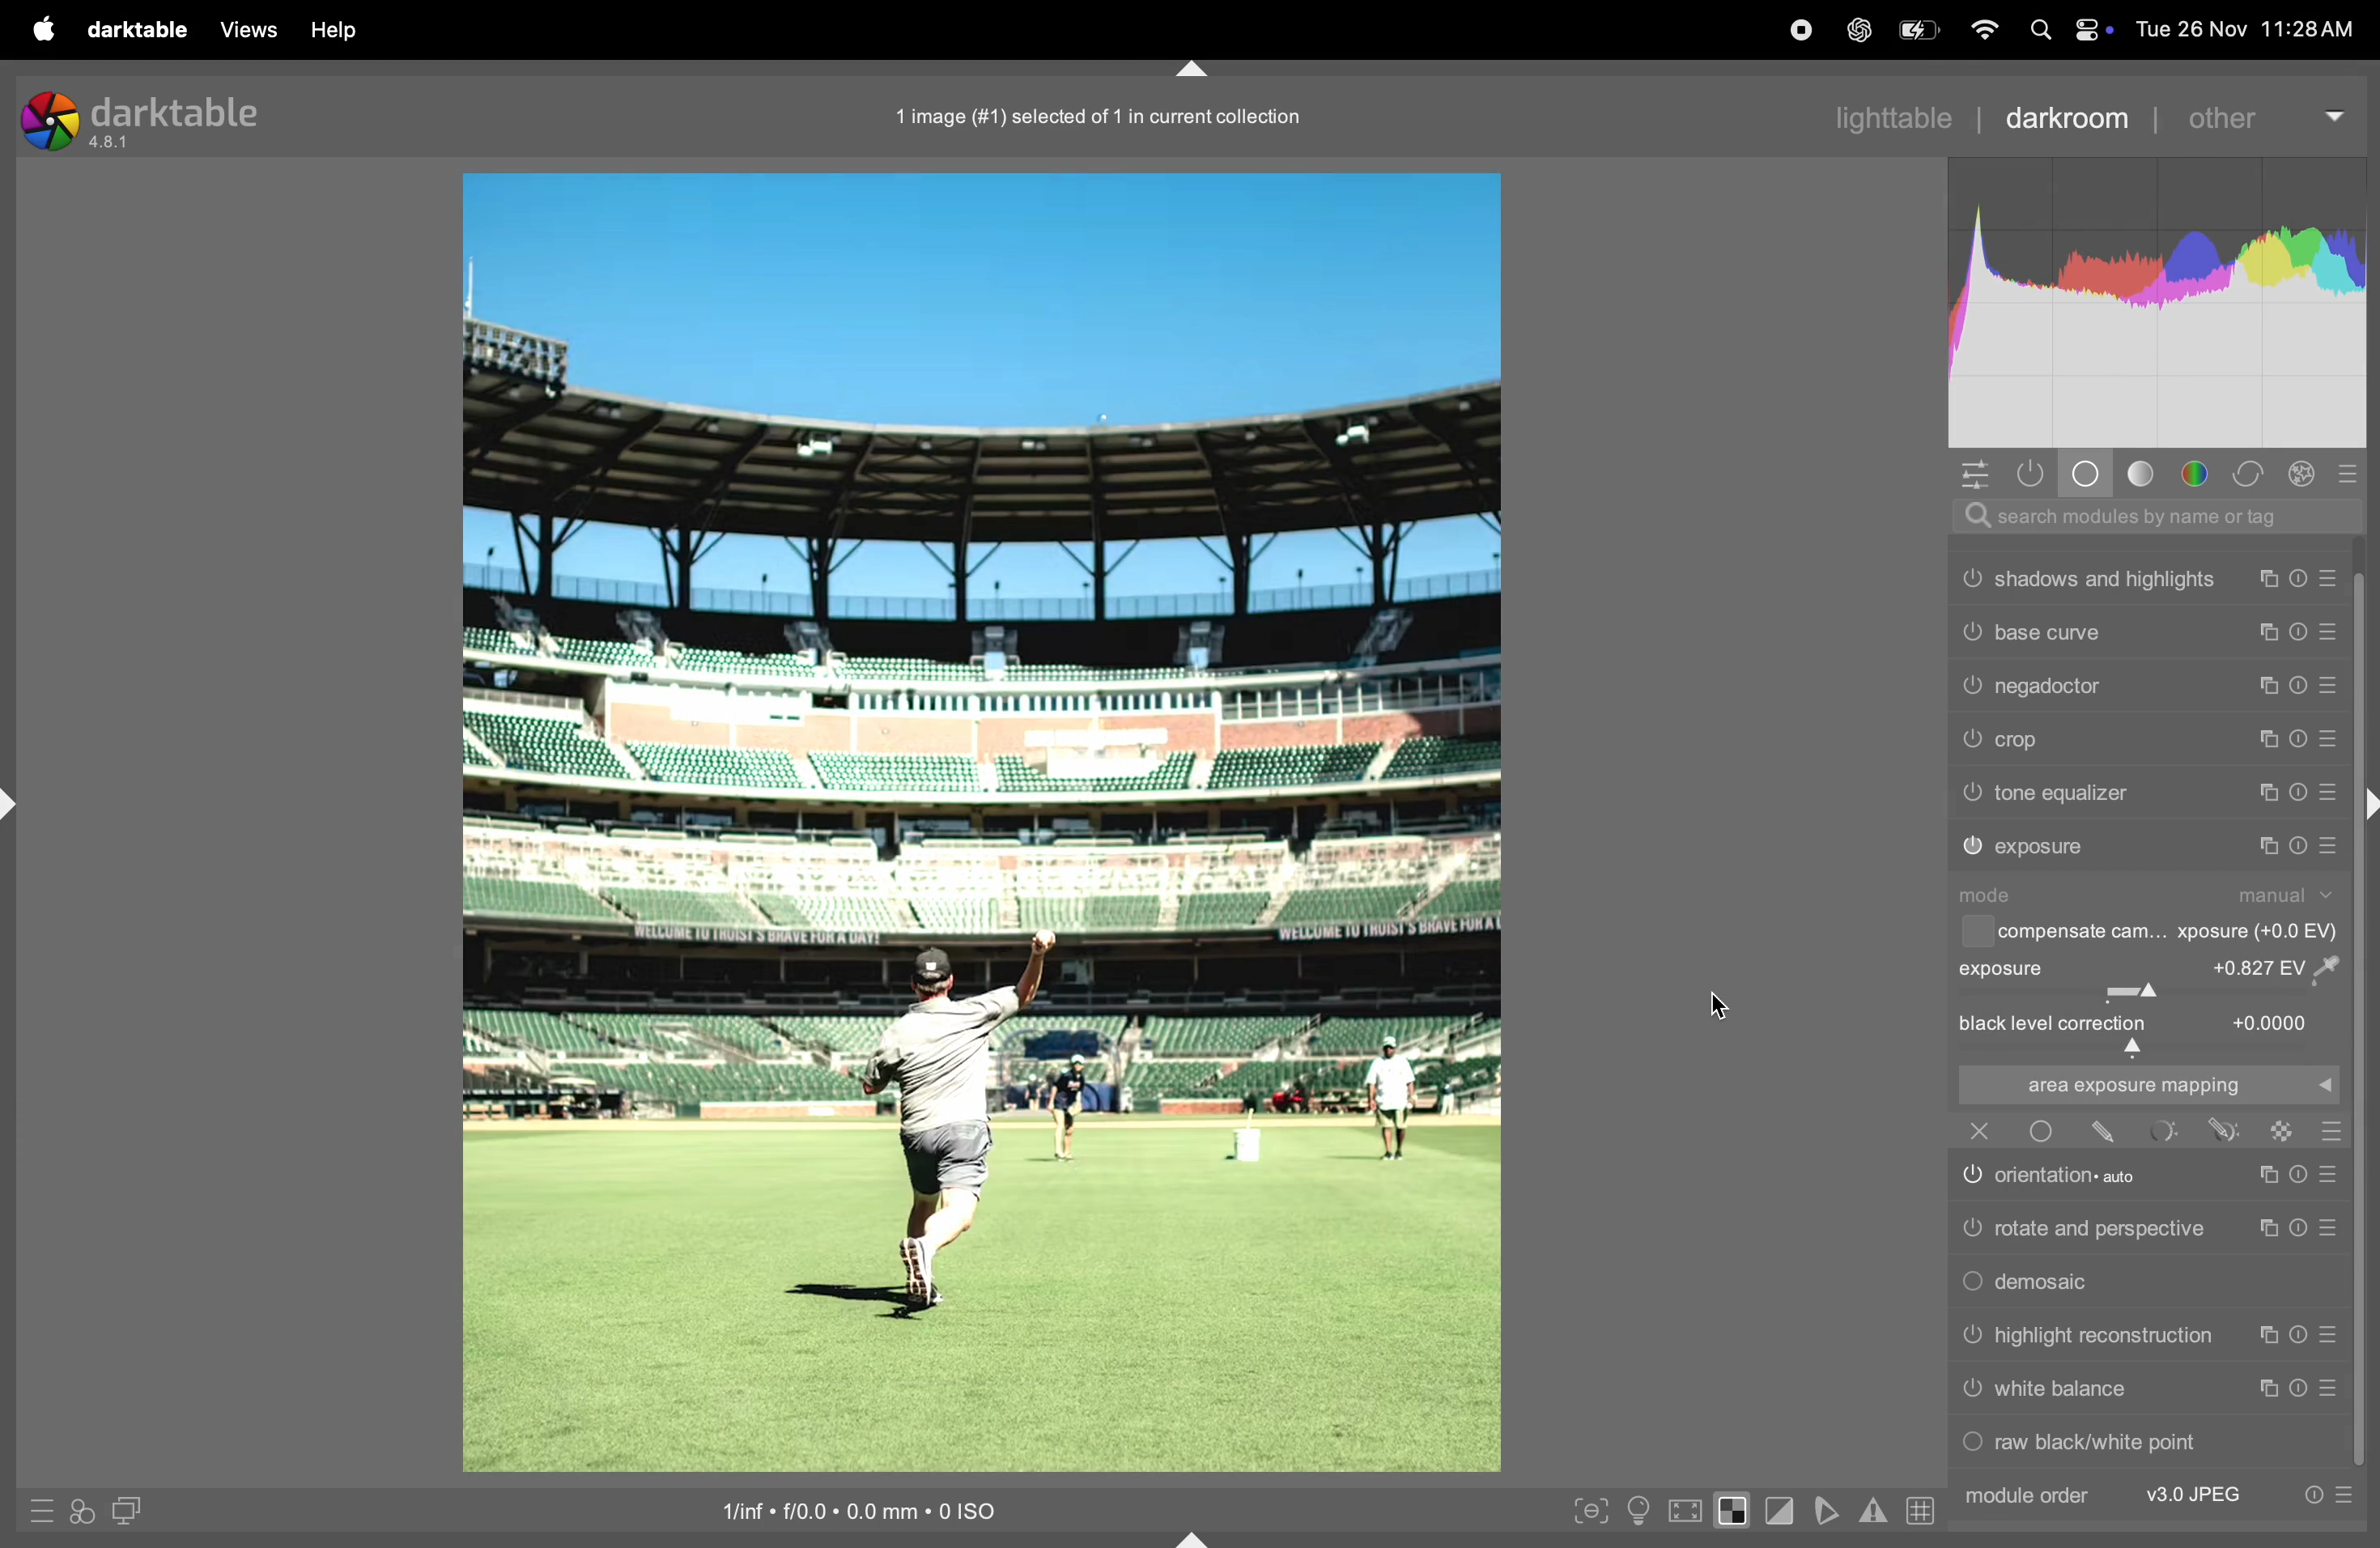  What do you see at coordinates (1922, 27) in the screenshot?
I see `battery` at bounding box center [1922, 27].